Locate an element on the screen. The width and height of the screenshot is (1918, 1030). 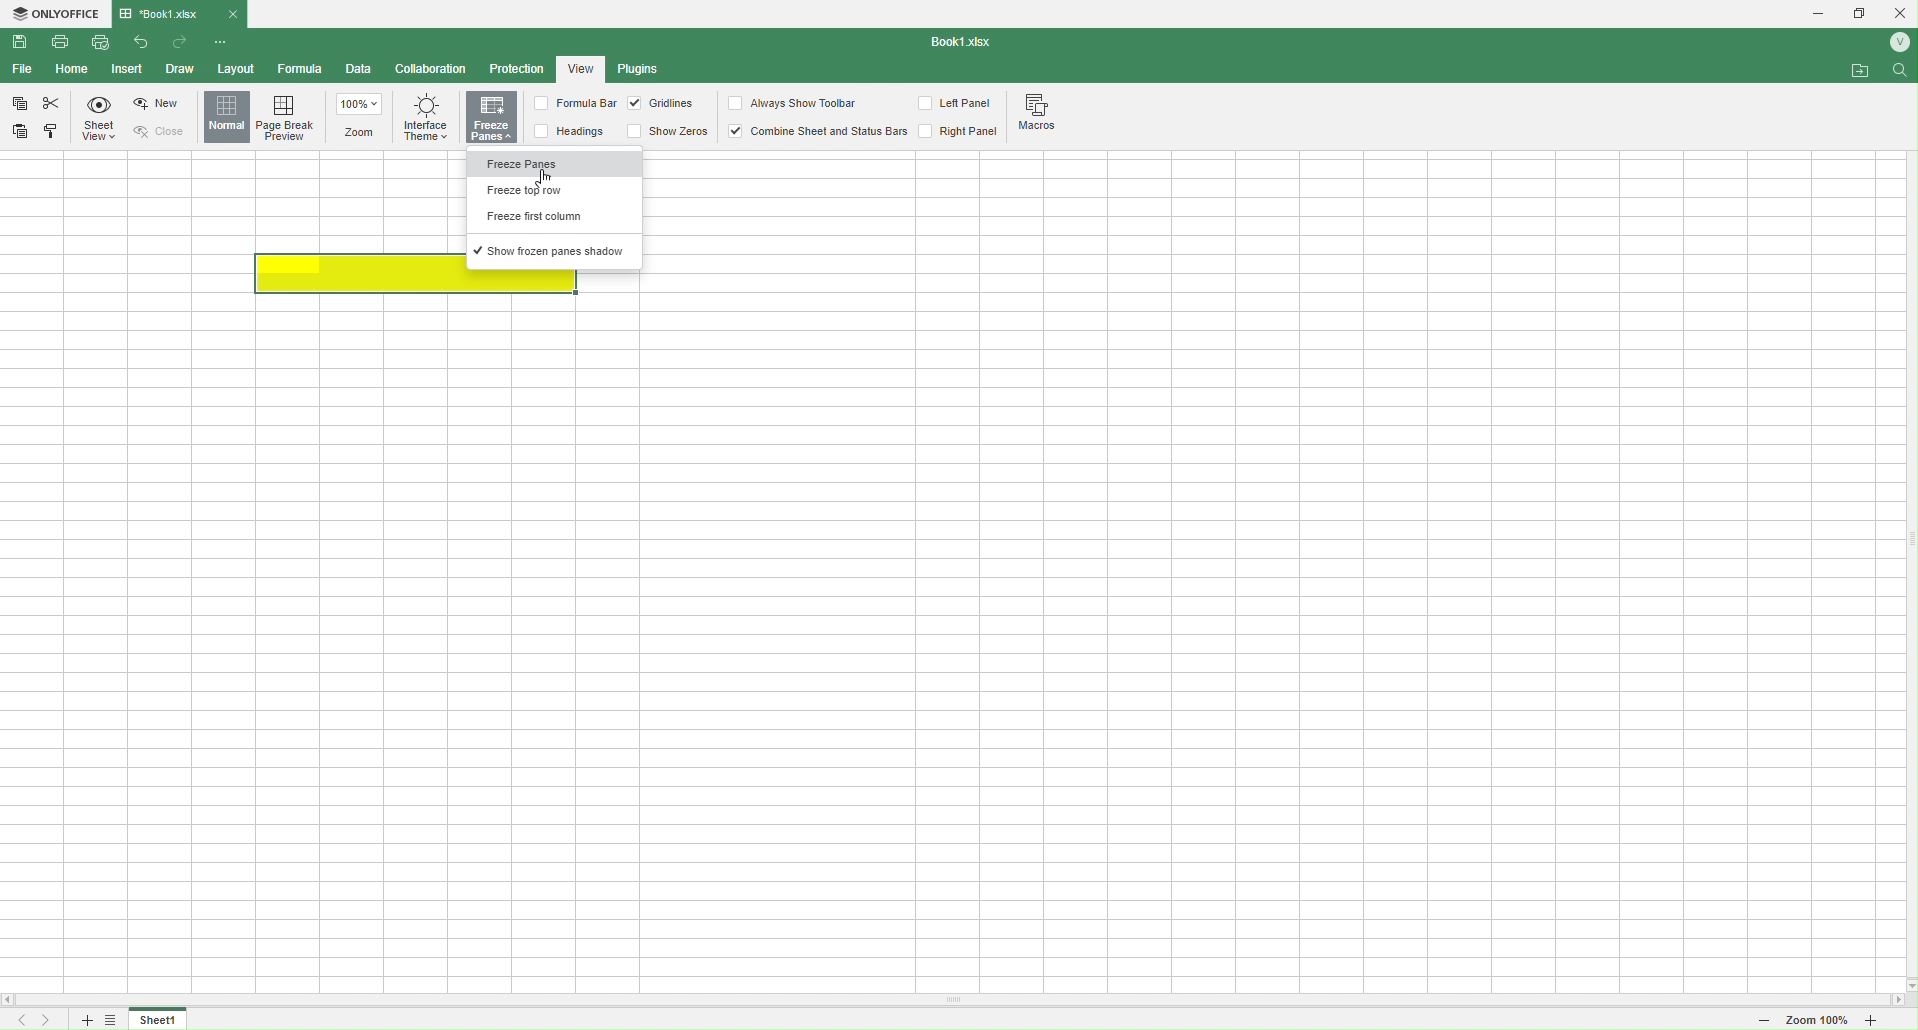
Cells is located at coordinates (943, 636).